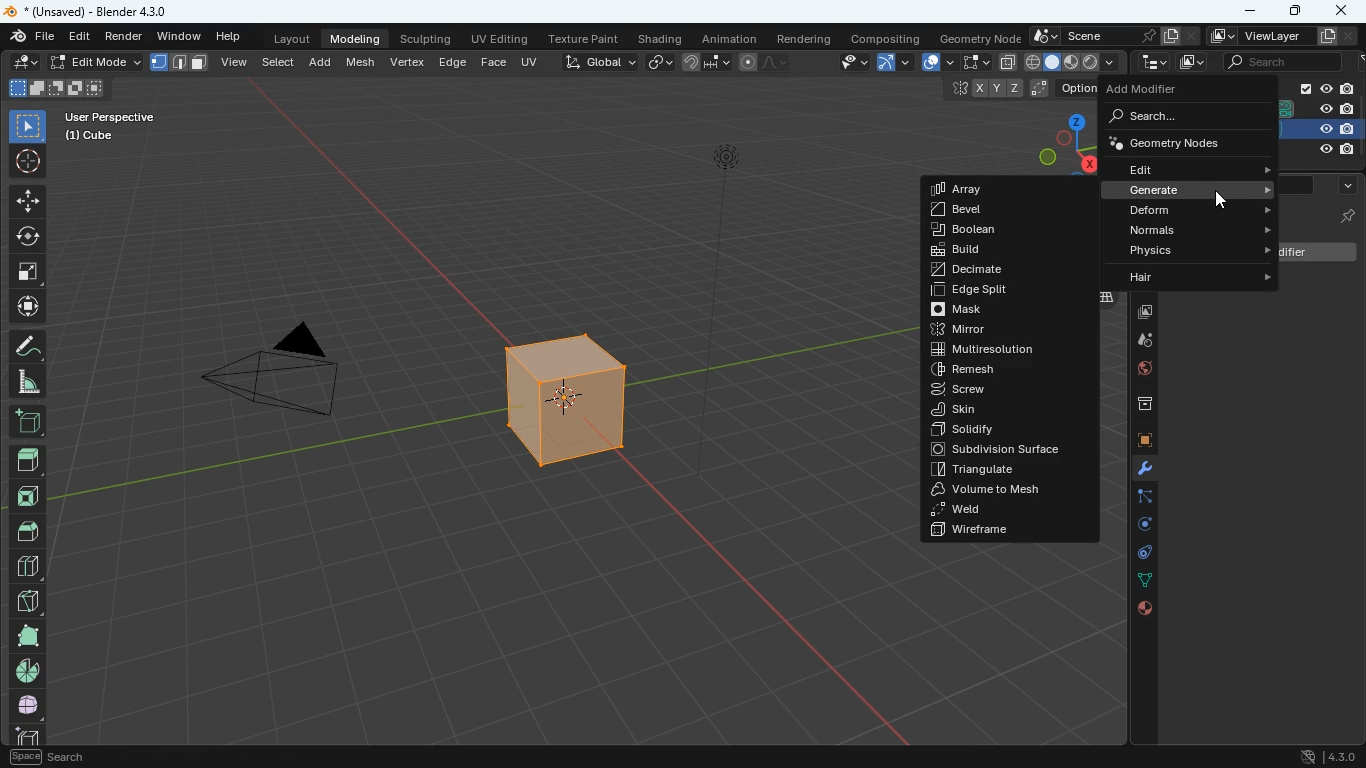  I want to click on minimize, so click(1247, 10).